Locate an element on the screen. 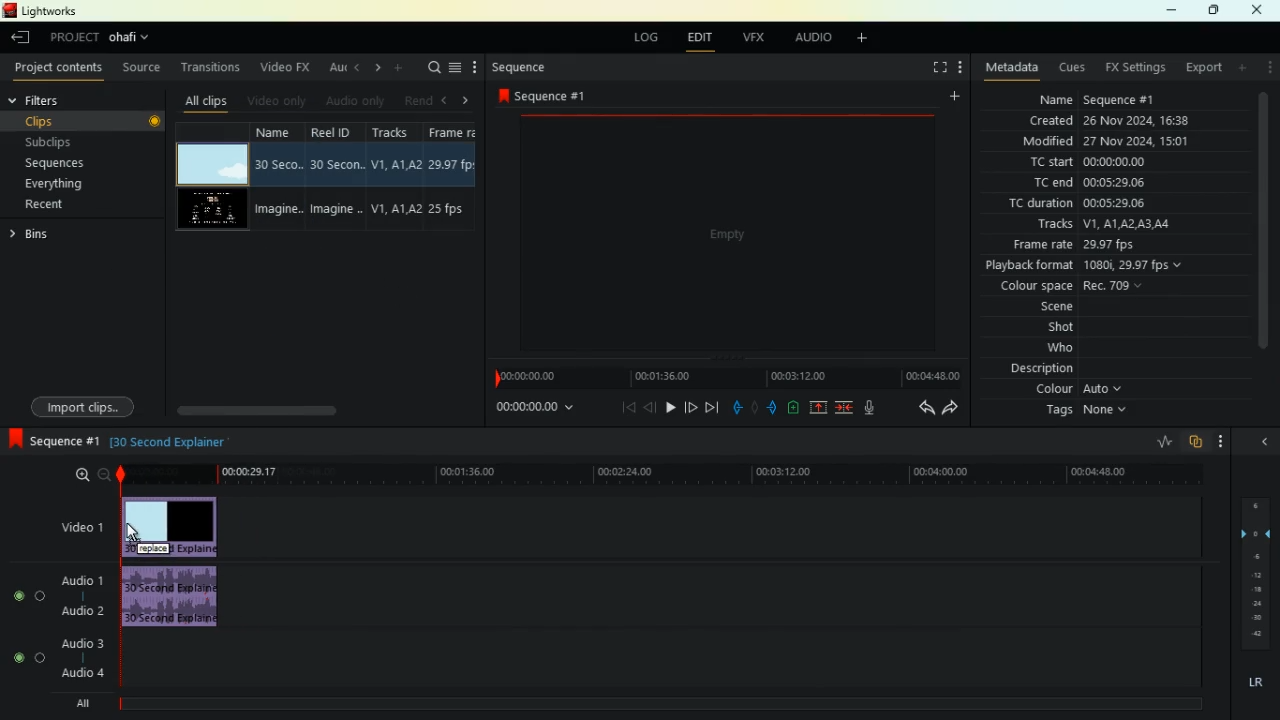 This screenshot has height=720, width=1280. video fx is located at coordinates (282, 66).